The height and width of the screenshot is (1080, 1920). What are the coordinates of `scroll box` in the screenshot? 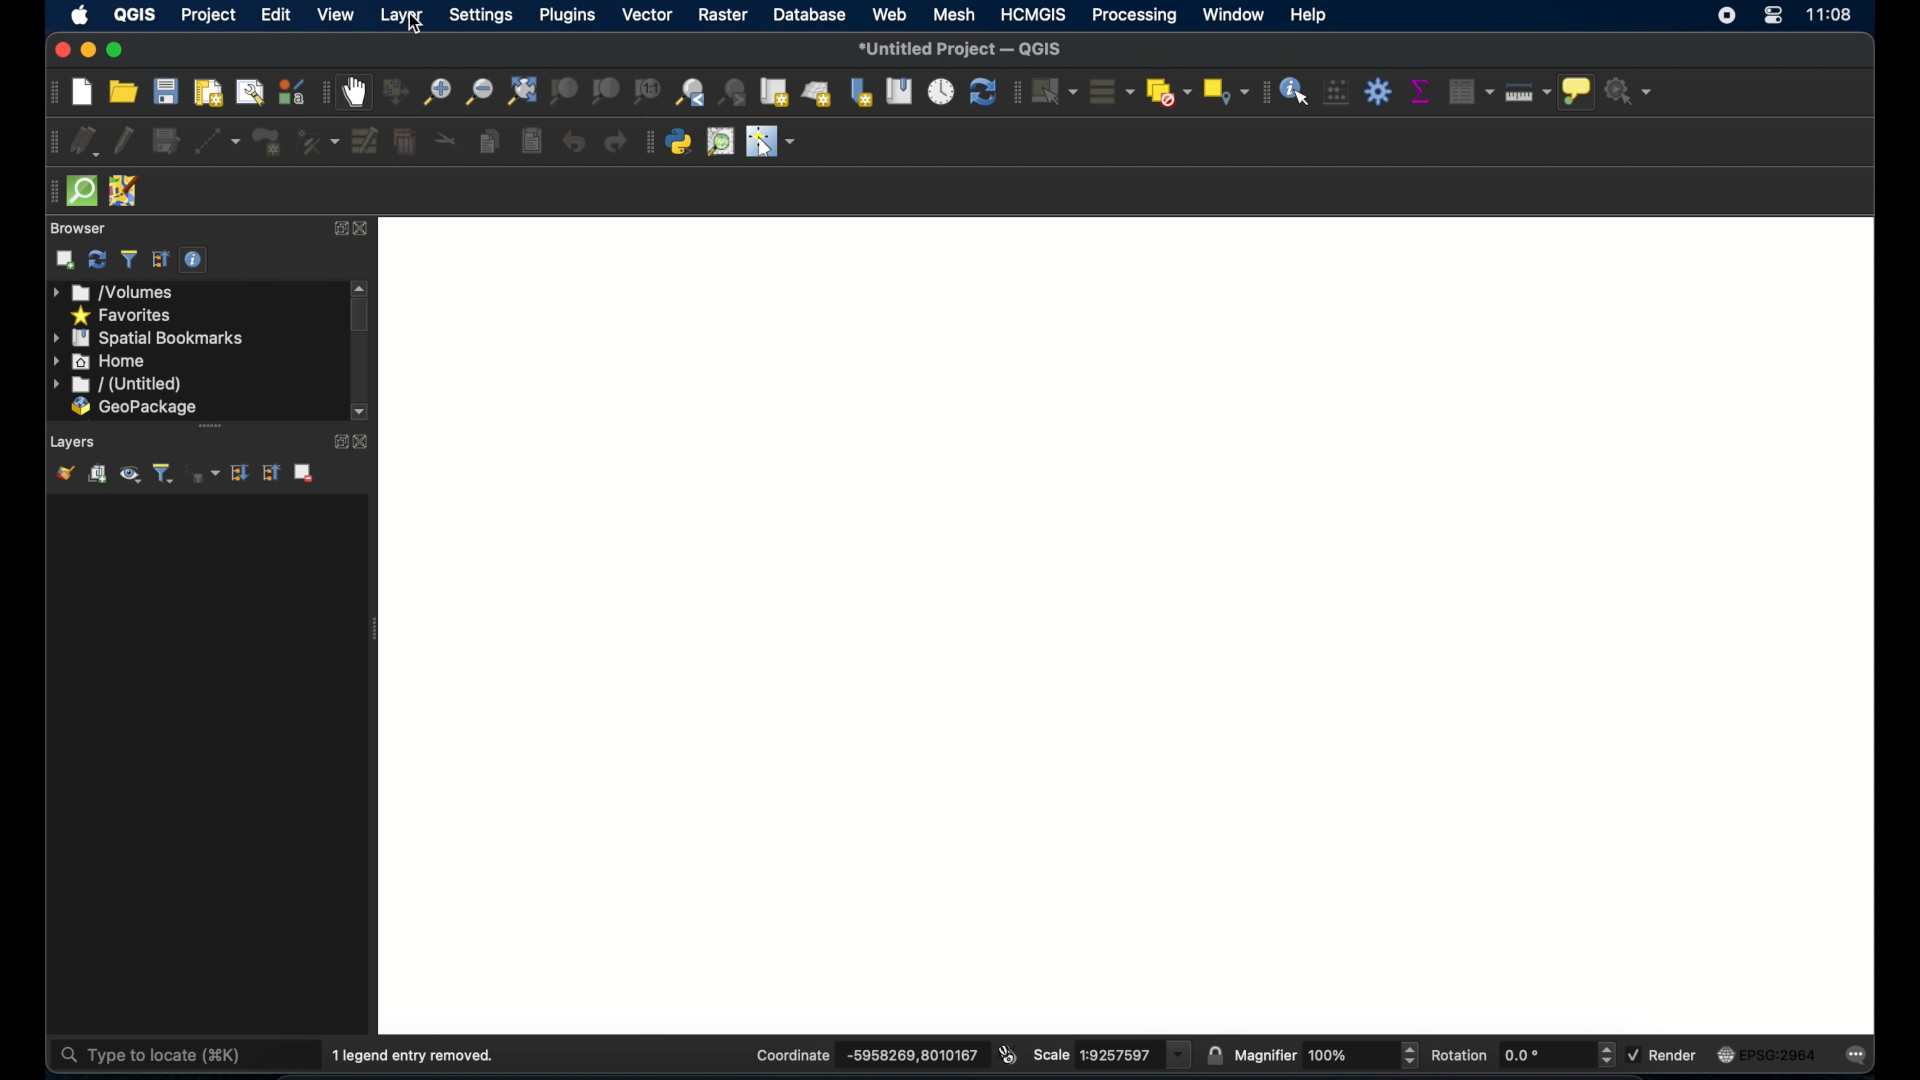 It's located at (362, 316).